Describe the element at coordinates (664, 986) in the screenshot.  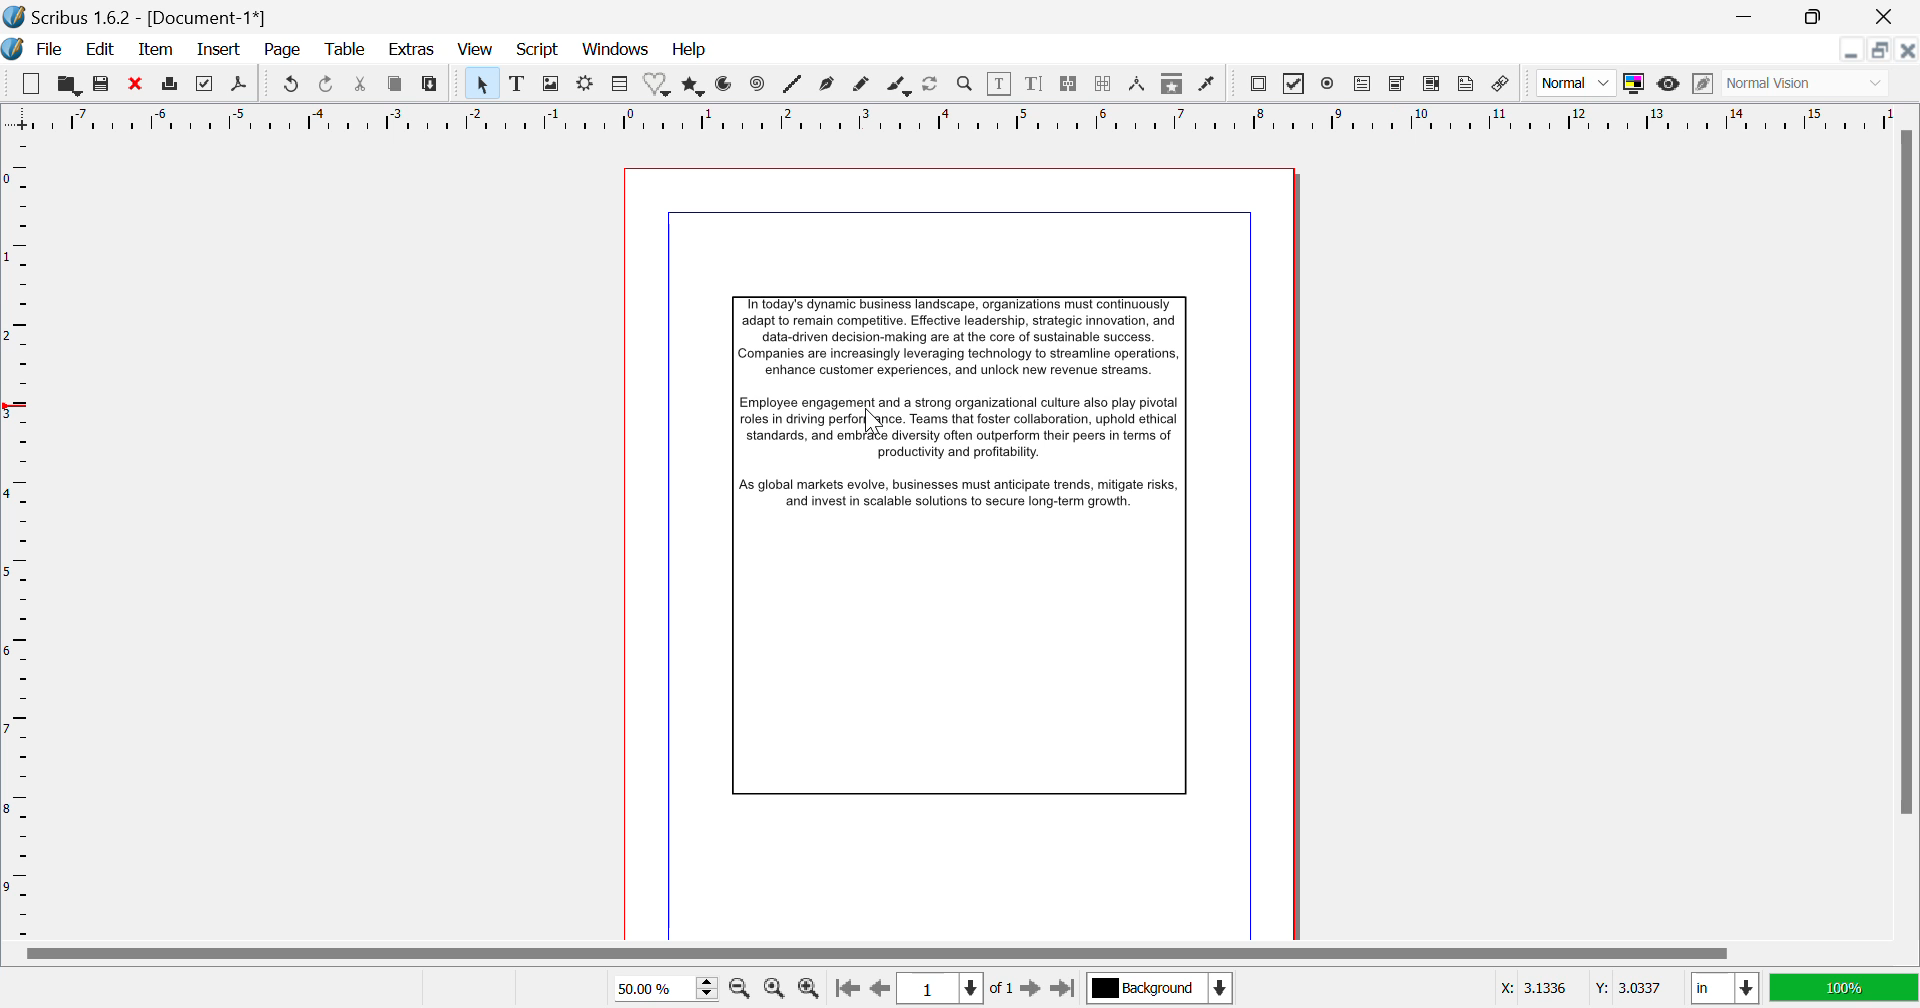
I see `Zoom 50%` at that location.